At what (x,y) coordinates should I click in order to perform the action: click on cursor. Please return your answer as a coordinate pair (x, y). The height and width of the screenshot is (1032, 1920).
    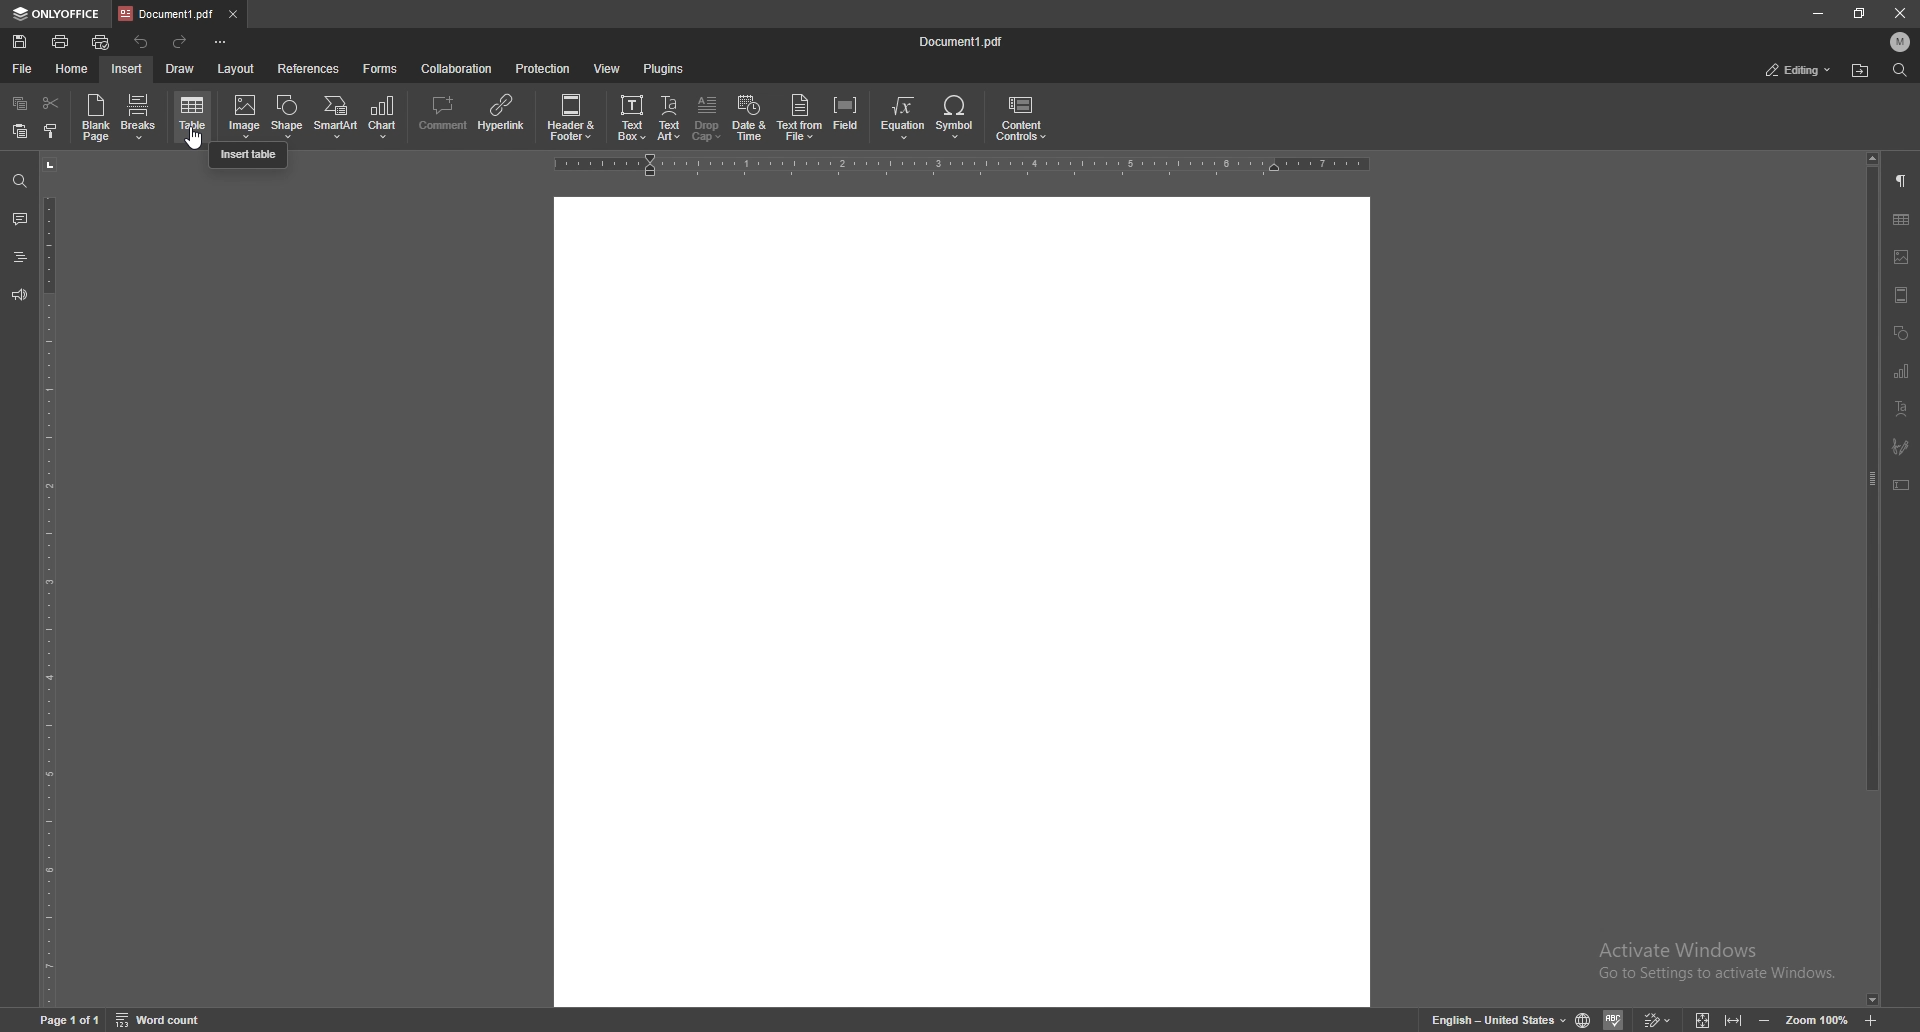
    Looking at the image, I should click on (195, 138).